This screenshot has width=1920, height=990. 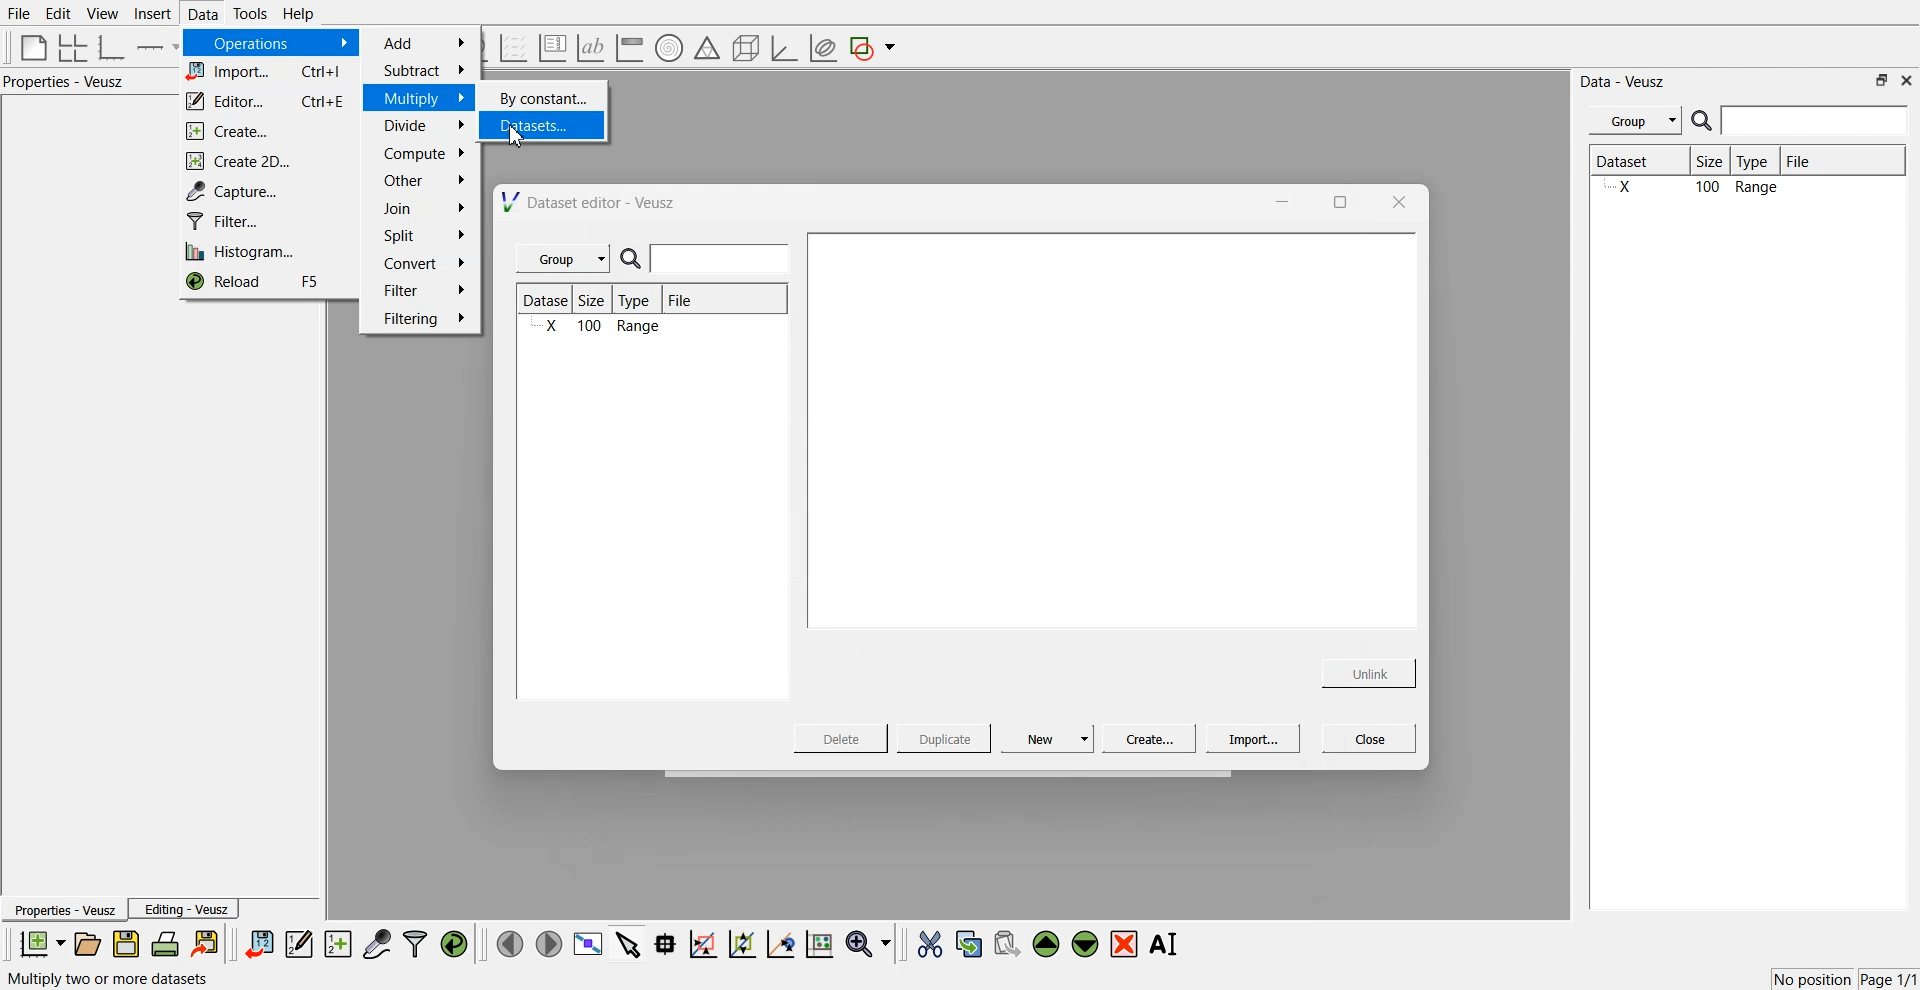 What do you see at coordinates (29, 46) in the screenshot?
I see `blank page` at bounding box center [29, 46].